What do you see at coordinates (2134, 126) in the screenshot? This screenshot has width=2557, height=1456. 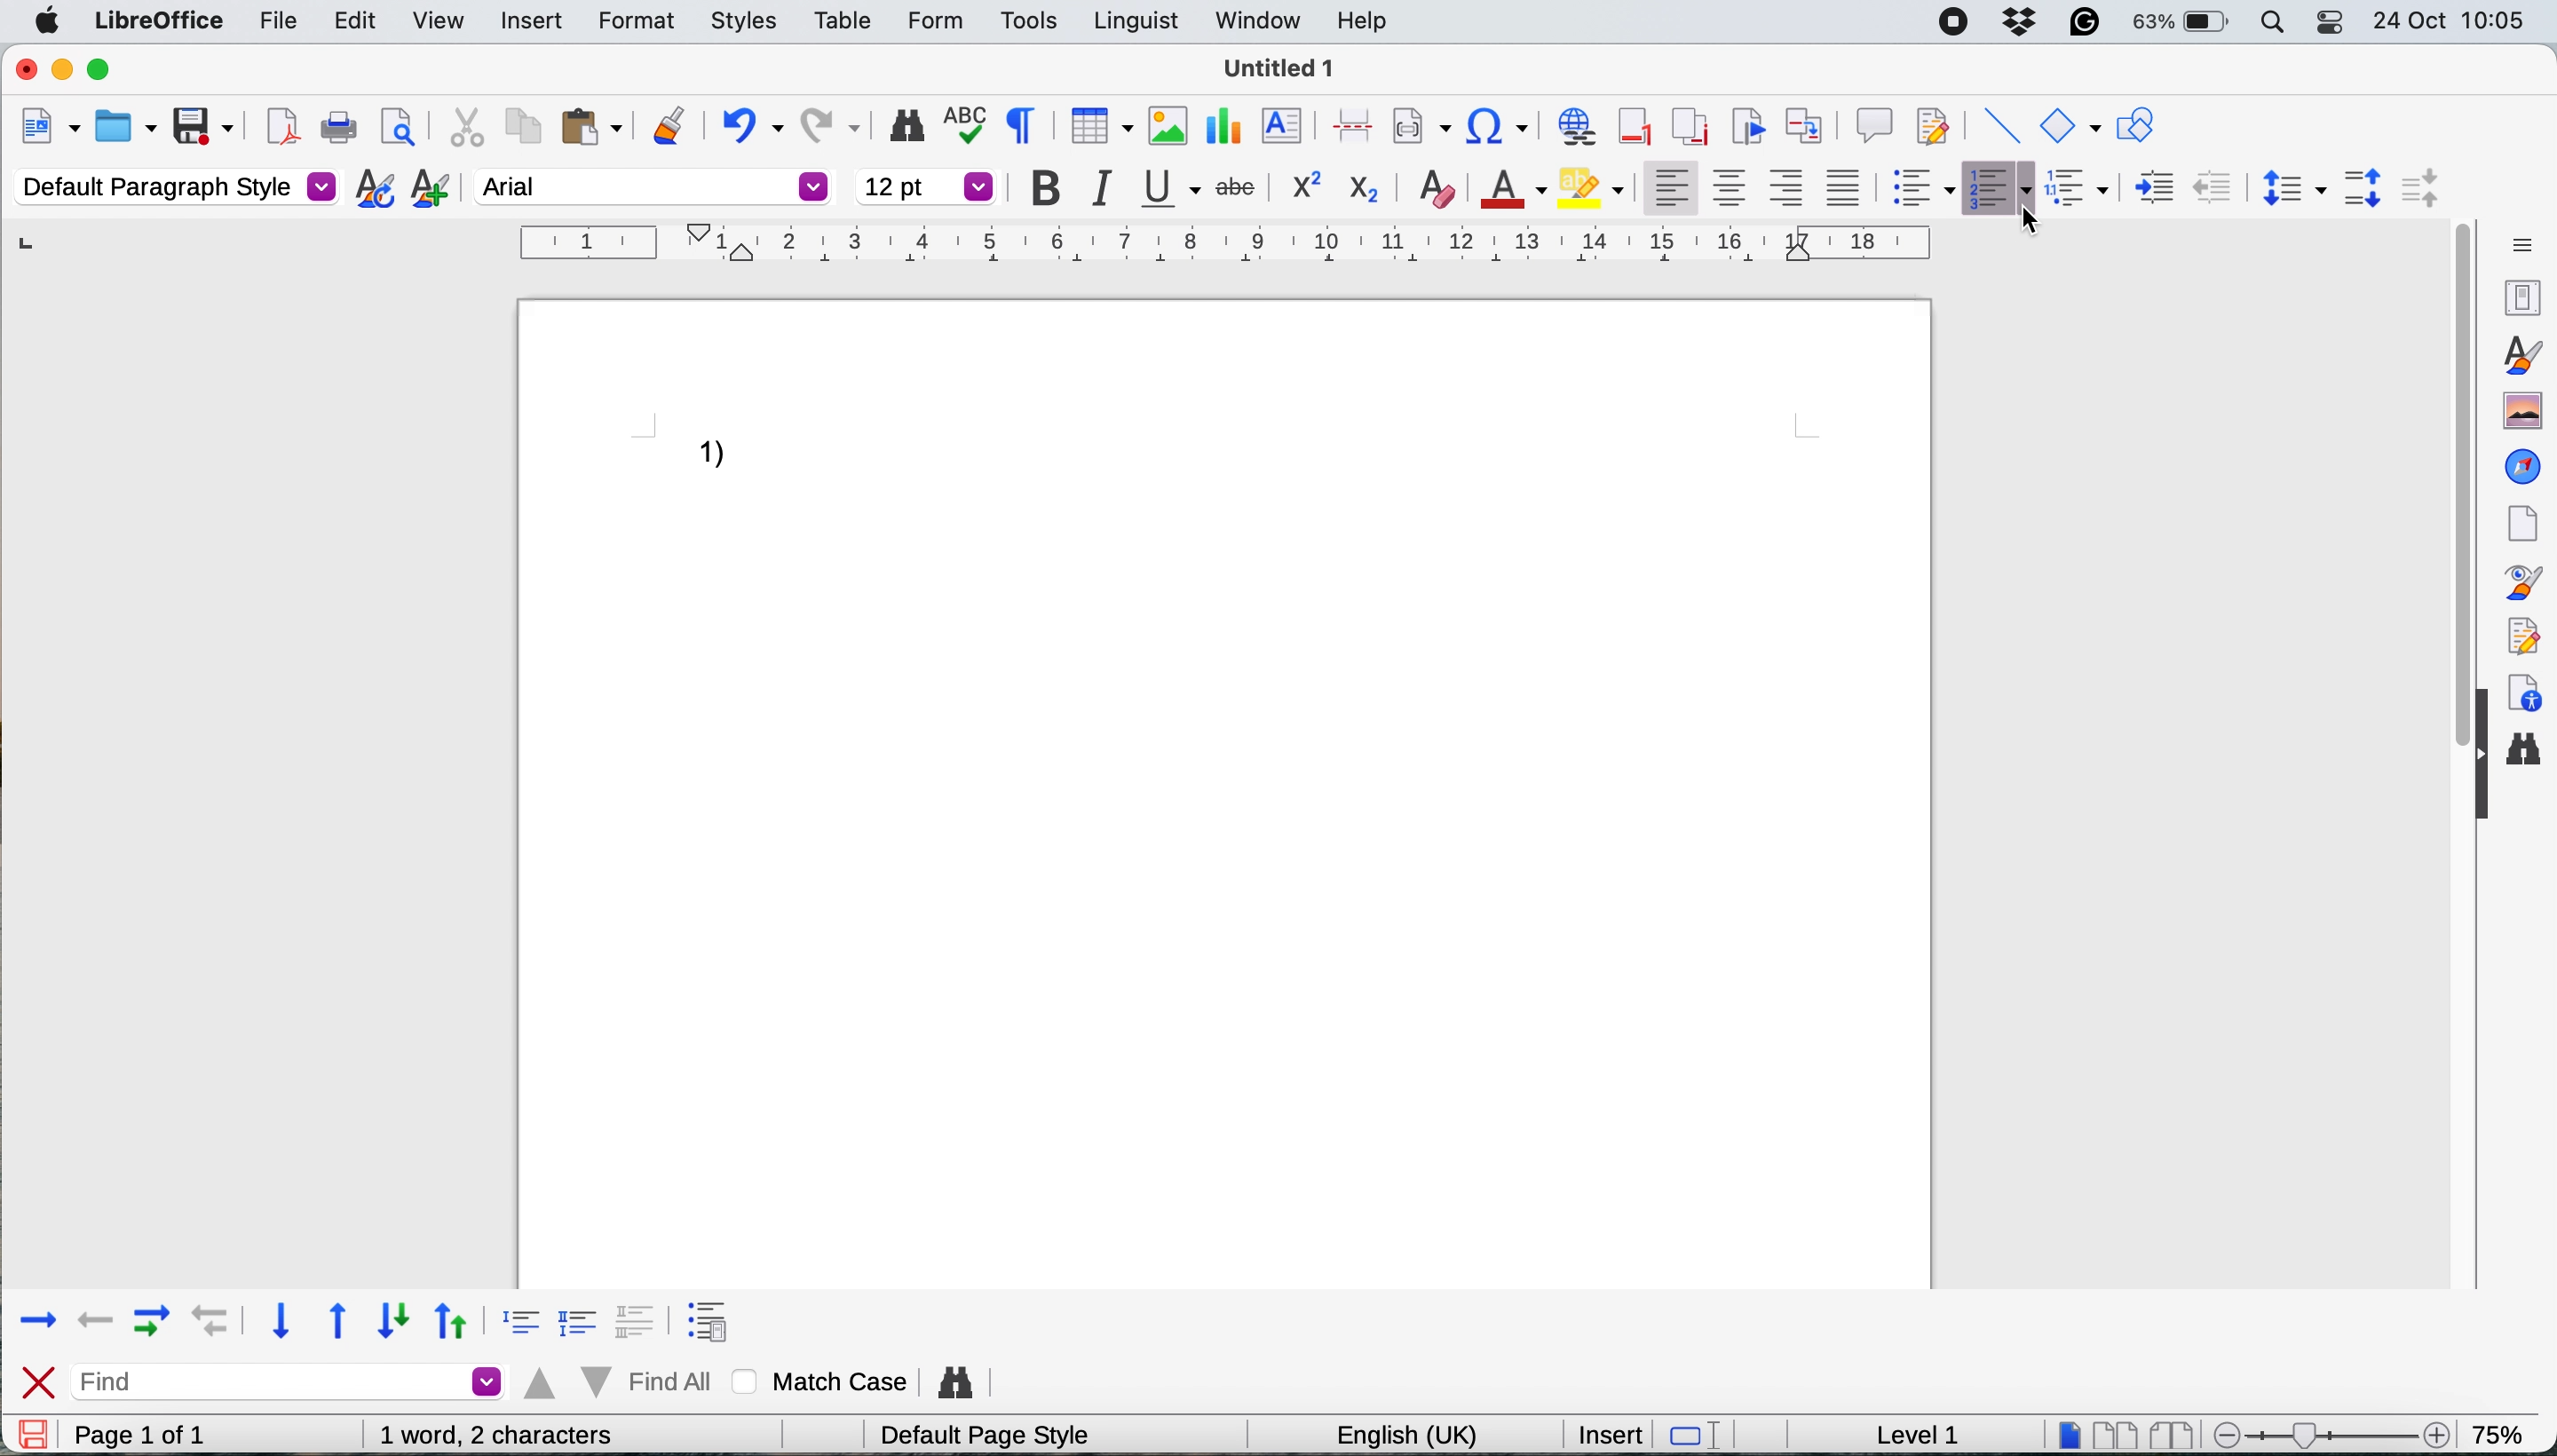 I see `show draw functions` at bounding box center [2134, 126].